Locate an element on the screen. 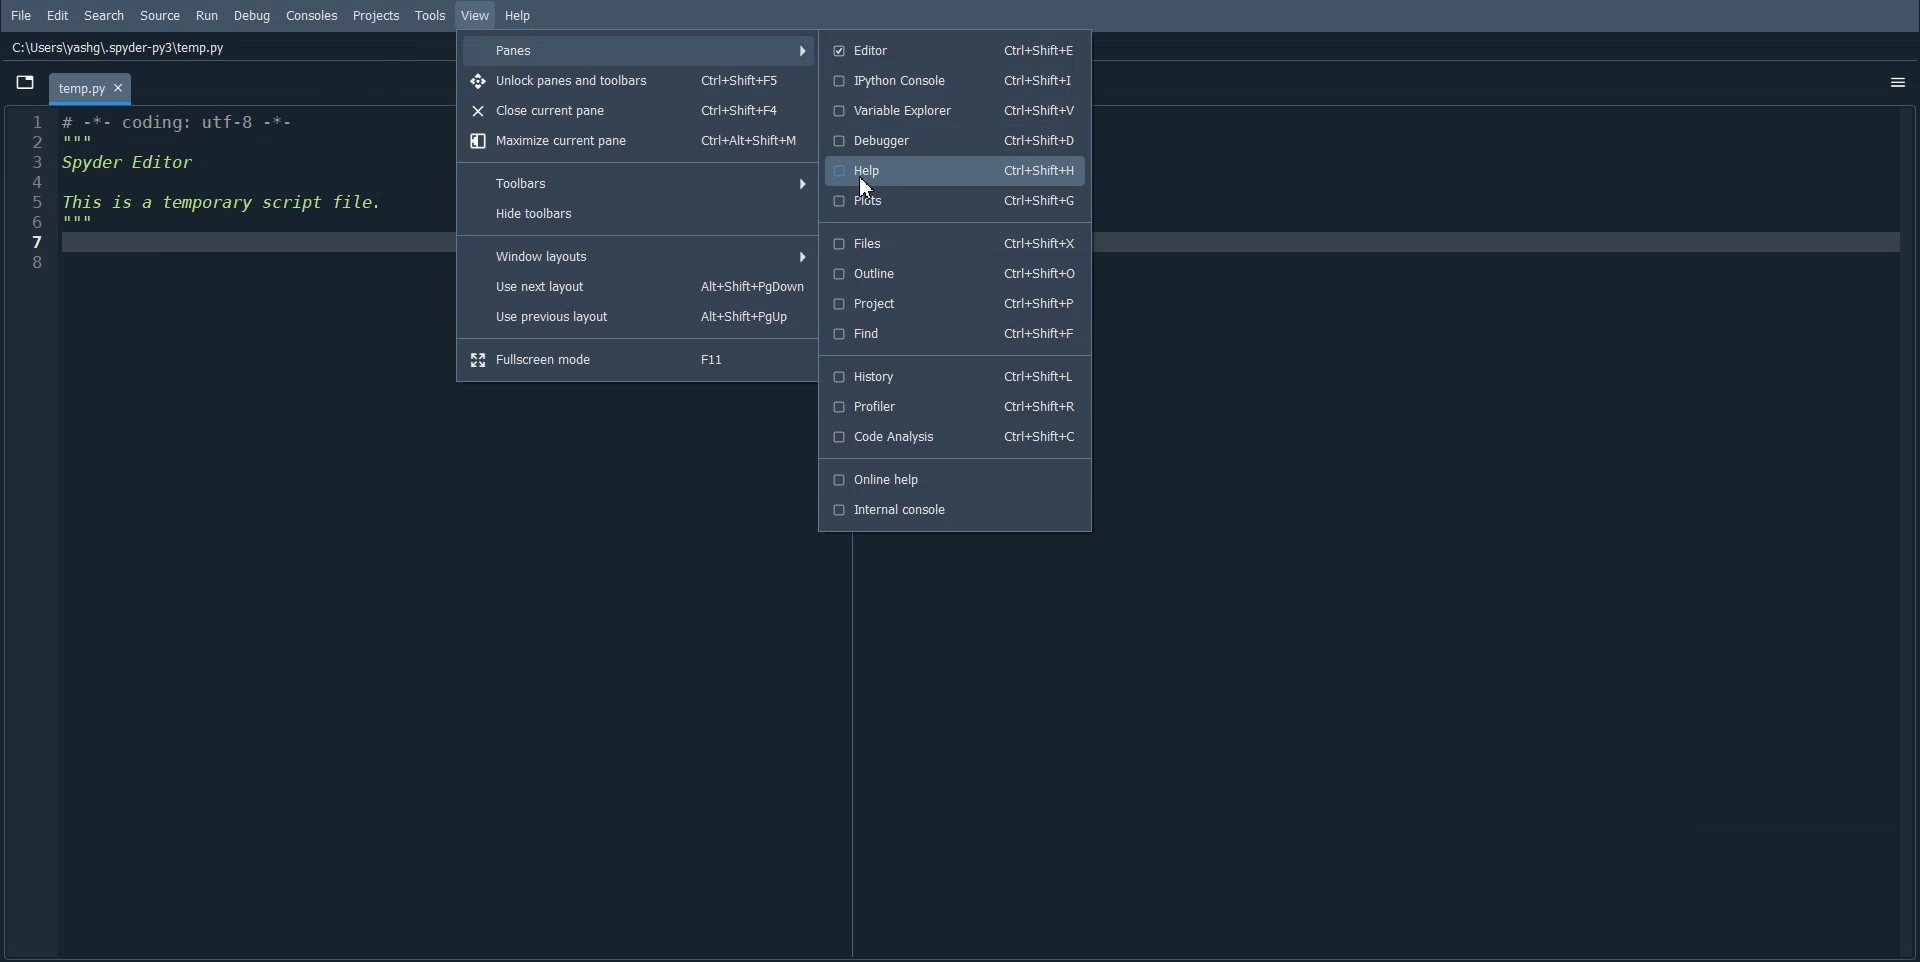 The width and height of the screenshot is (1920, 962). Project is located at coordinates (955, 305).